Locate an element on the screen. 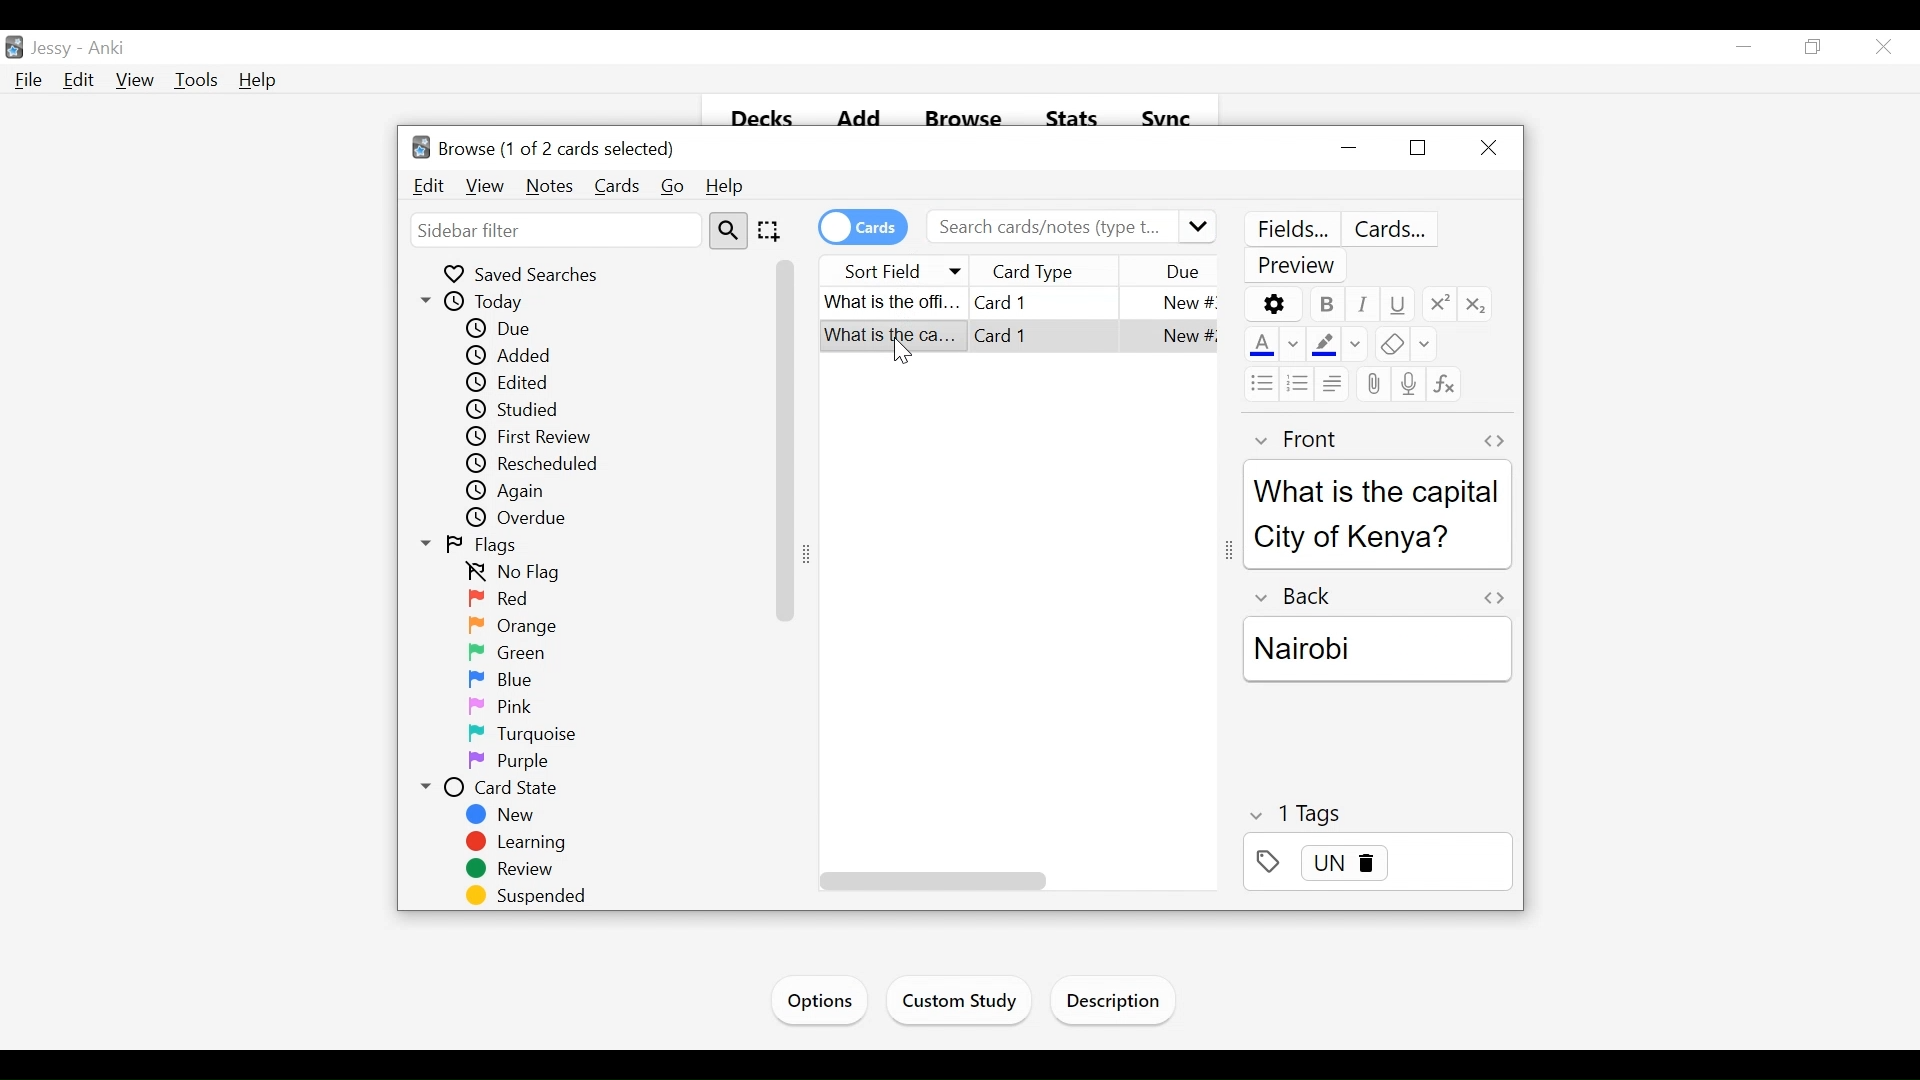  File is located at coordinates (31, 81).